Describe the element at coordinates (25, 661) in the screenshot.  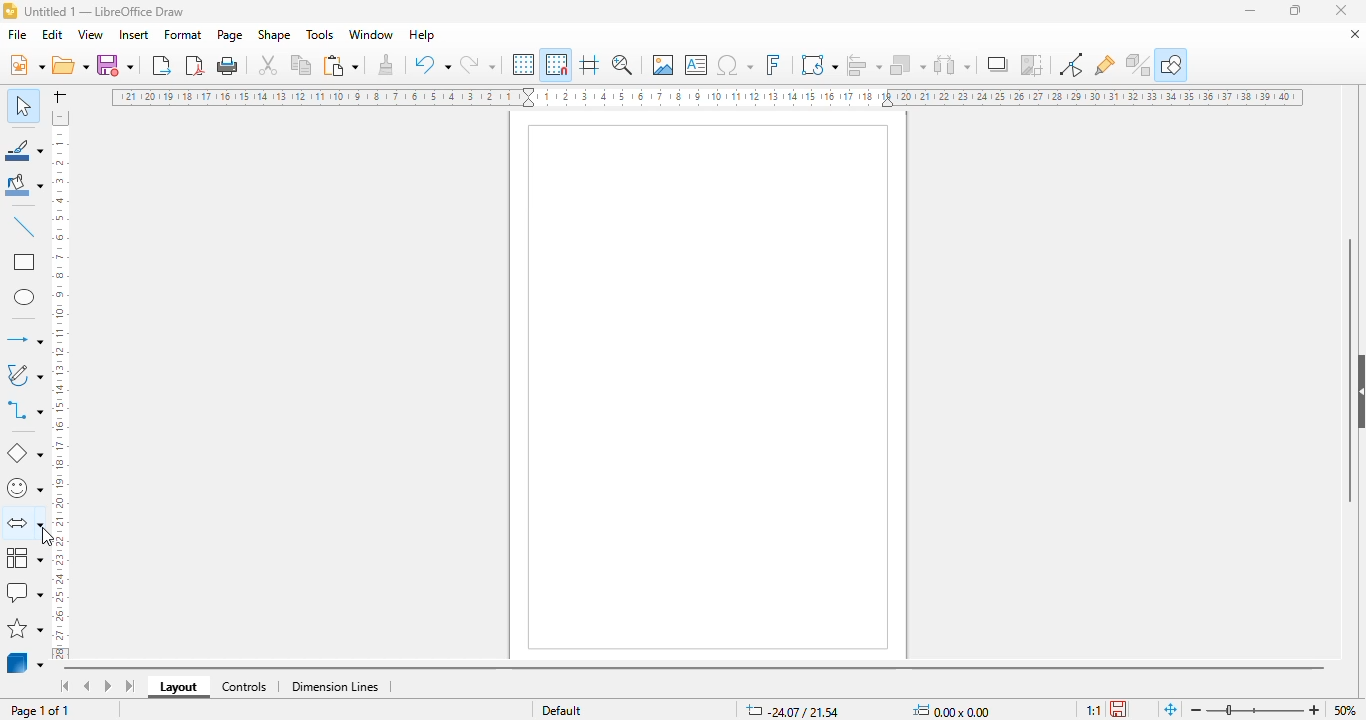
I see `3D objects` at that location.